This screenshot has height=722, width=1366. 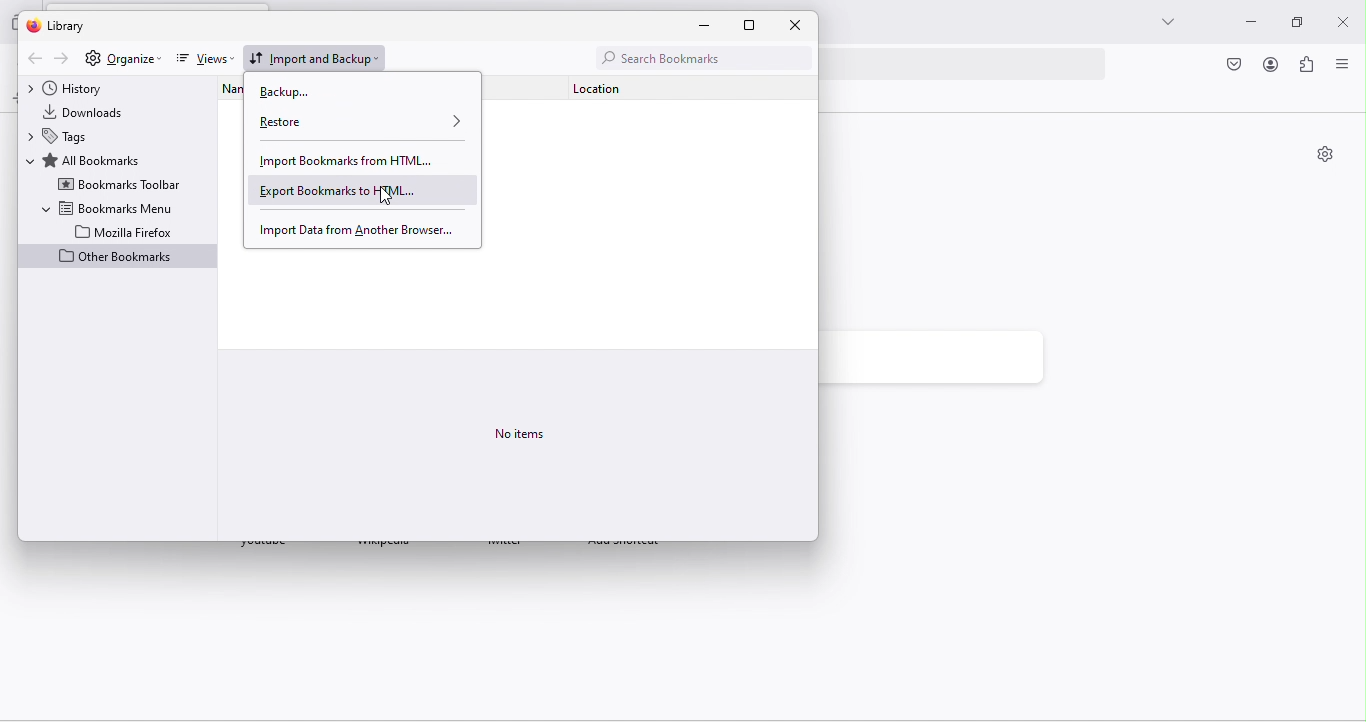 What do you see at coordinates (1325, 156) in the screenshot?
I see `settings` at bounding box center [1325, 156].